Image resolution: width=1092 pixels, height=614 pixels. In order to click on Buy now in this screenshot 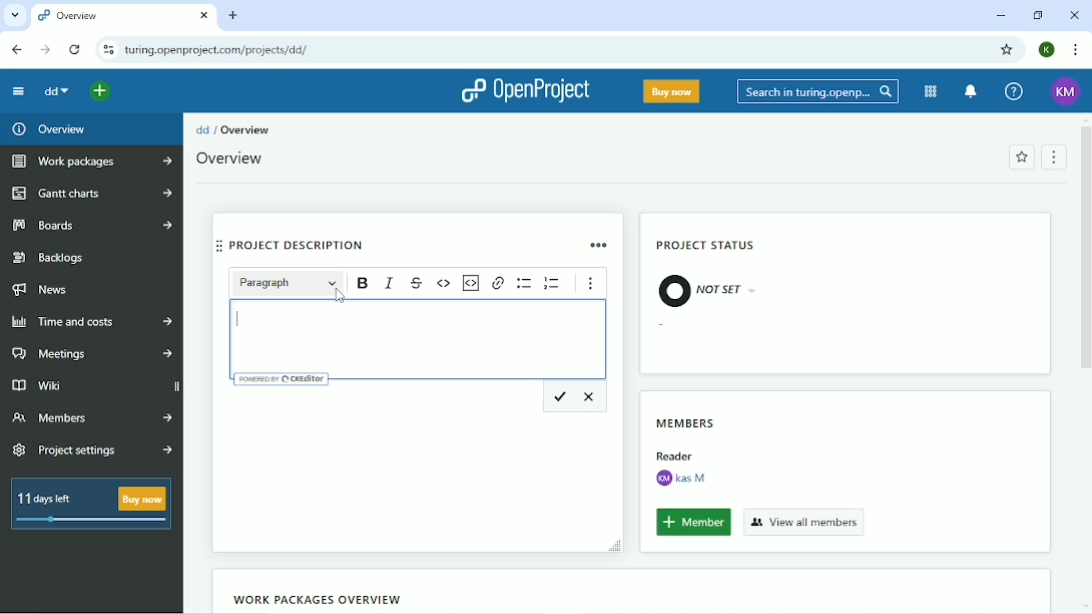, I will do `click(672, 91)`.